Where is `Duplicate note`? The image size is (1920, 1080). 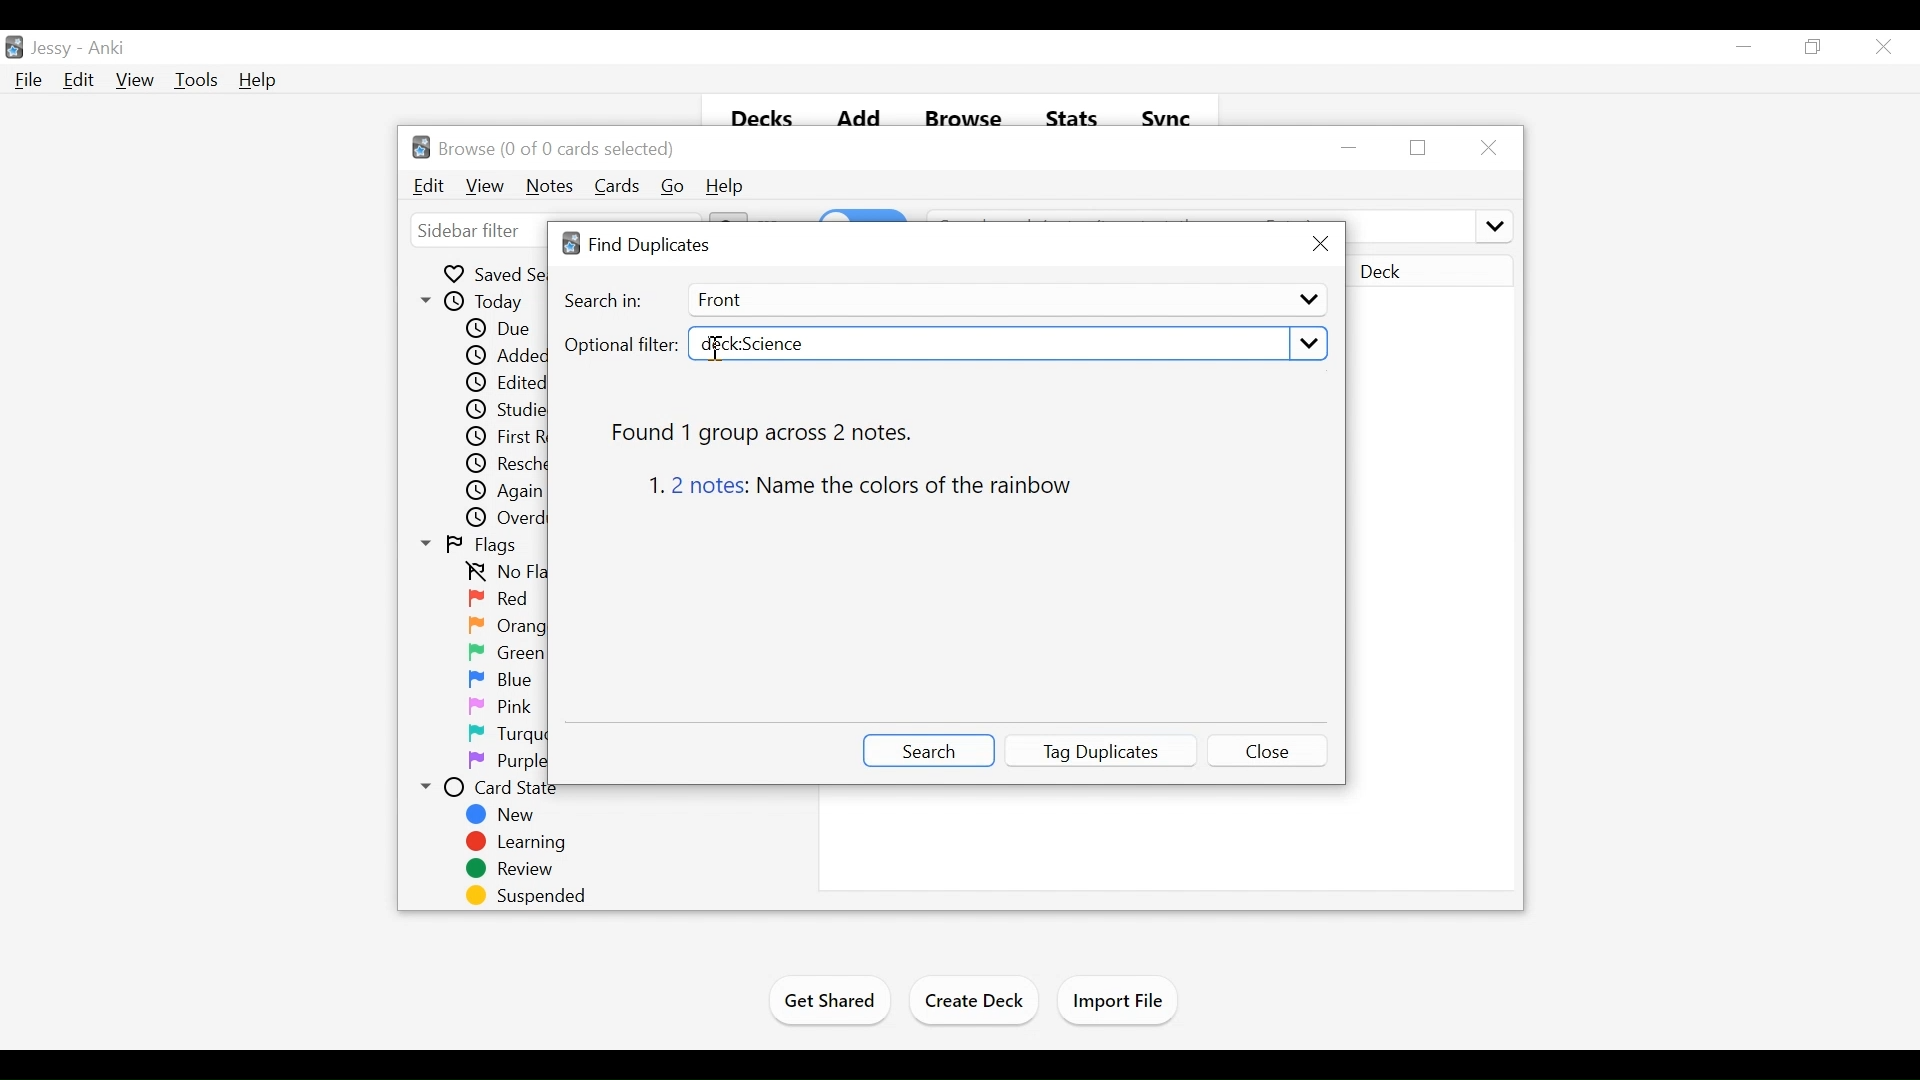 Duplicate note is located at coordinates (872, 488).